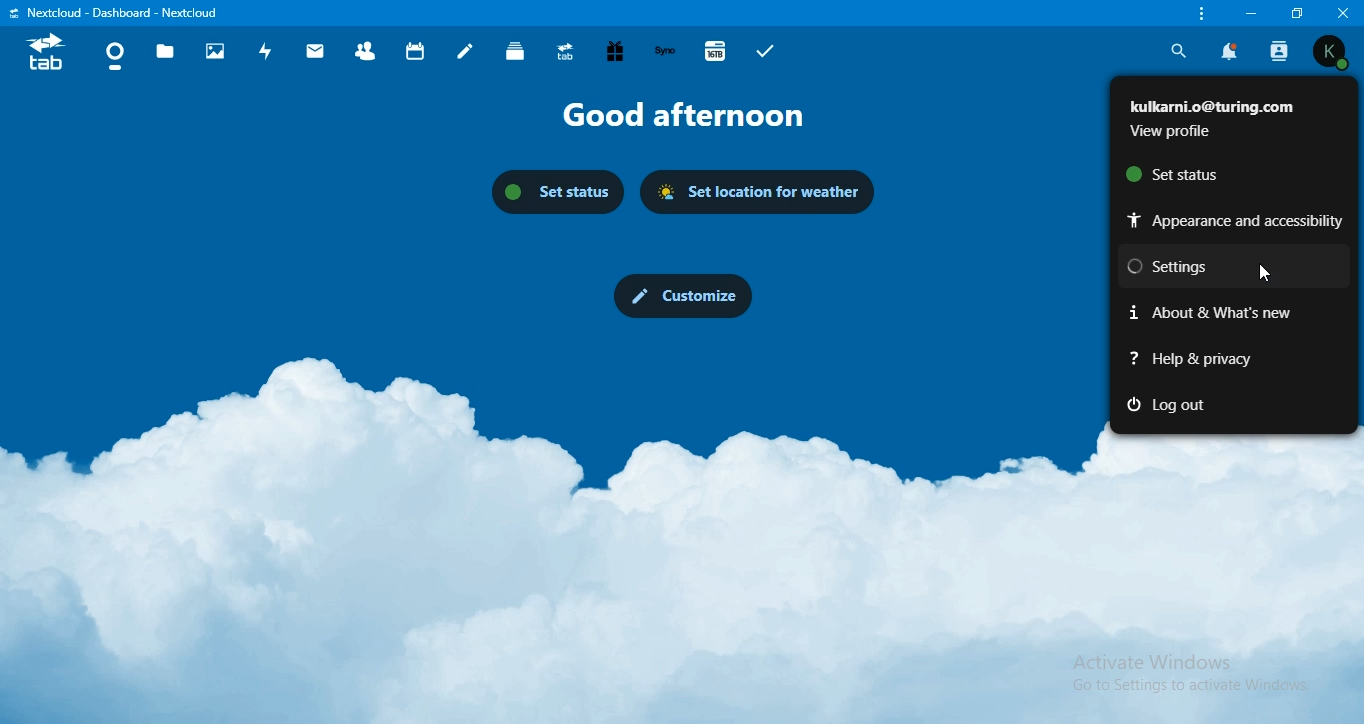  What do you see at coordinates (1176, 176) in the screenshot?
I see `set status` at bounding box center [1176, 176].